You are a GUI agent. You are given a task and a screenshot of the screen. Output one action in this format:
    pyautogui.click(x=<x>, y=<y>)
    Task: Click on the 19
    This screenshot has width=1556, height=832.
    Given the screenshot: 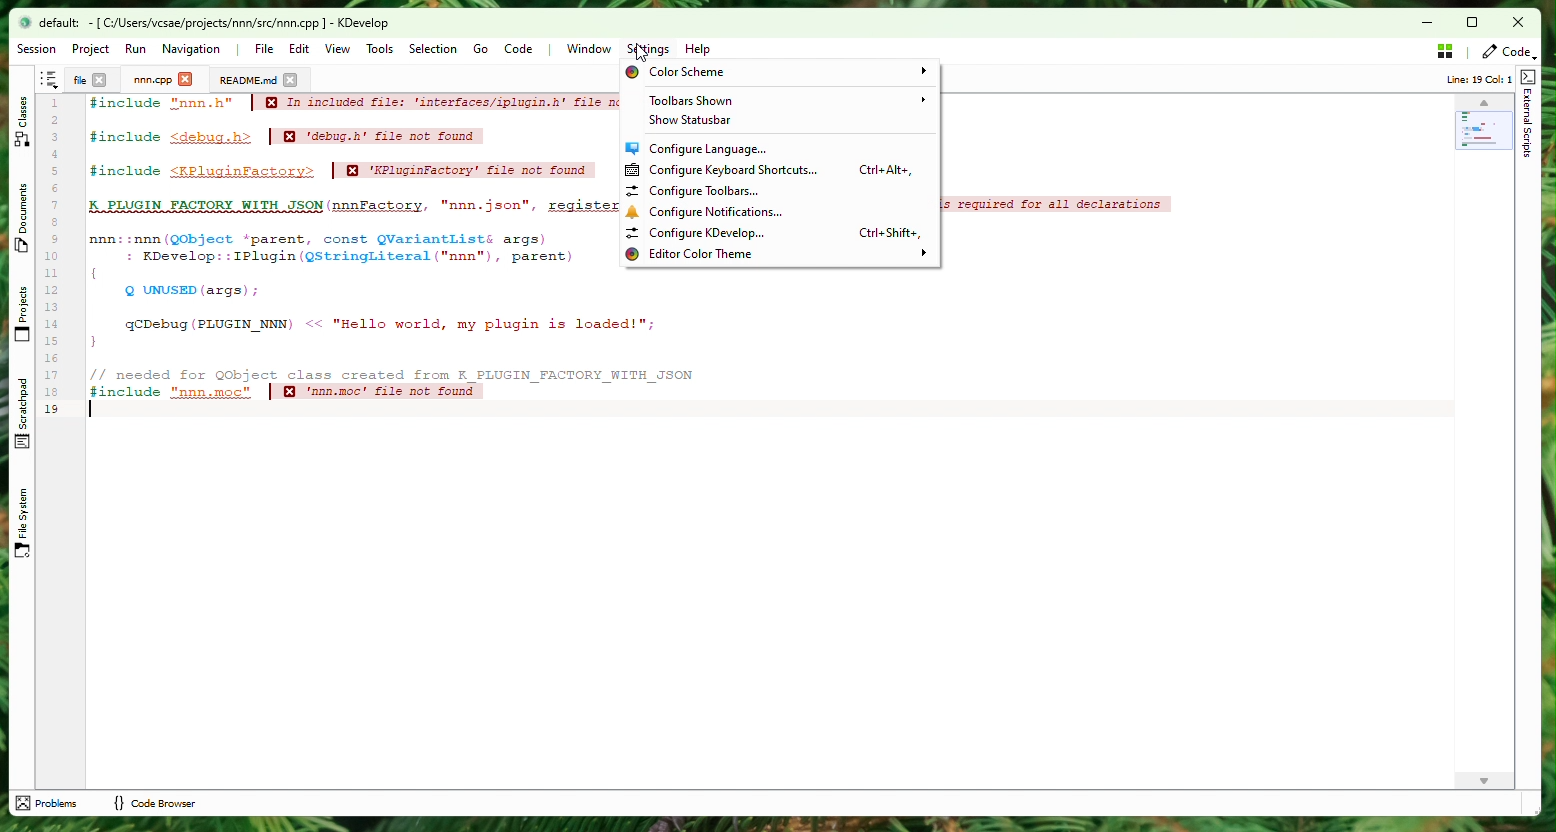 What is the action you would take?
    pyautogui.click(x=53, y=408)
    